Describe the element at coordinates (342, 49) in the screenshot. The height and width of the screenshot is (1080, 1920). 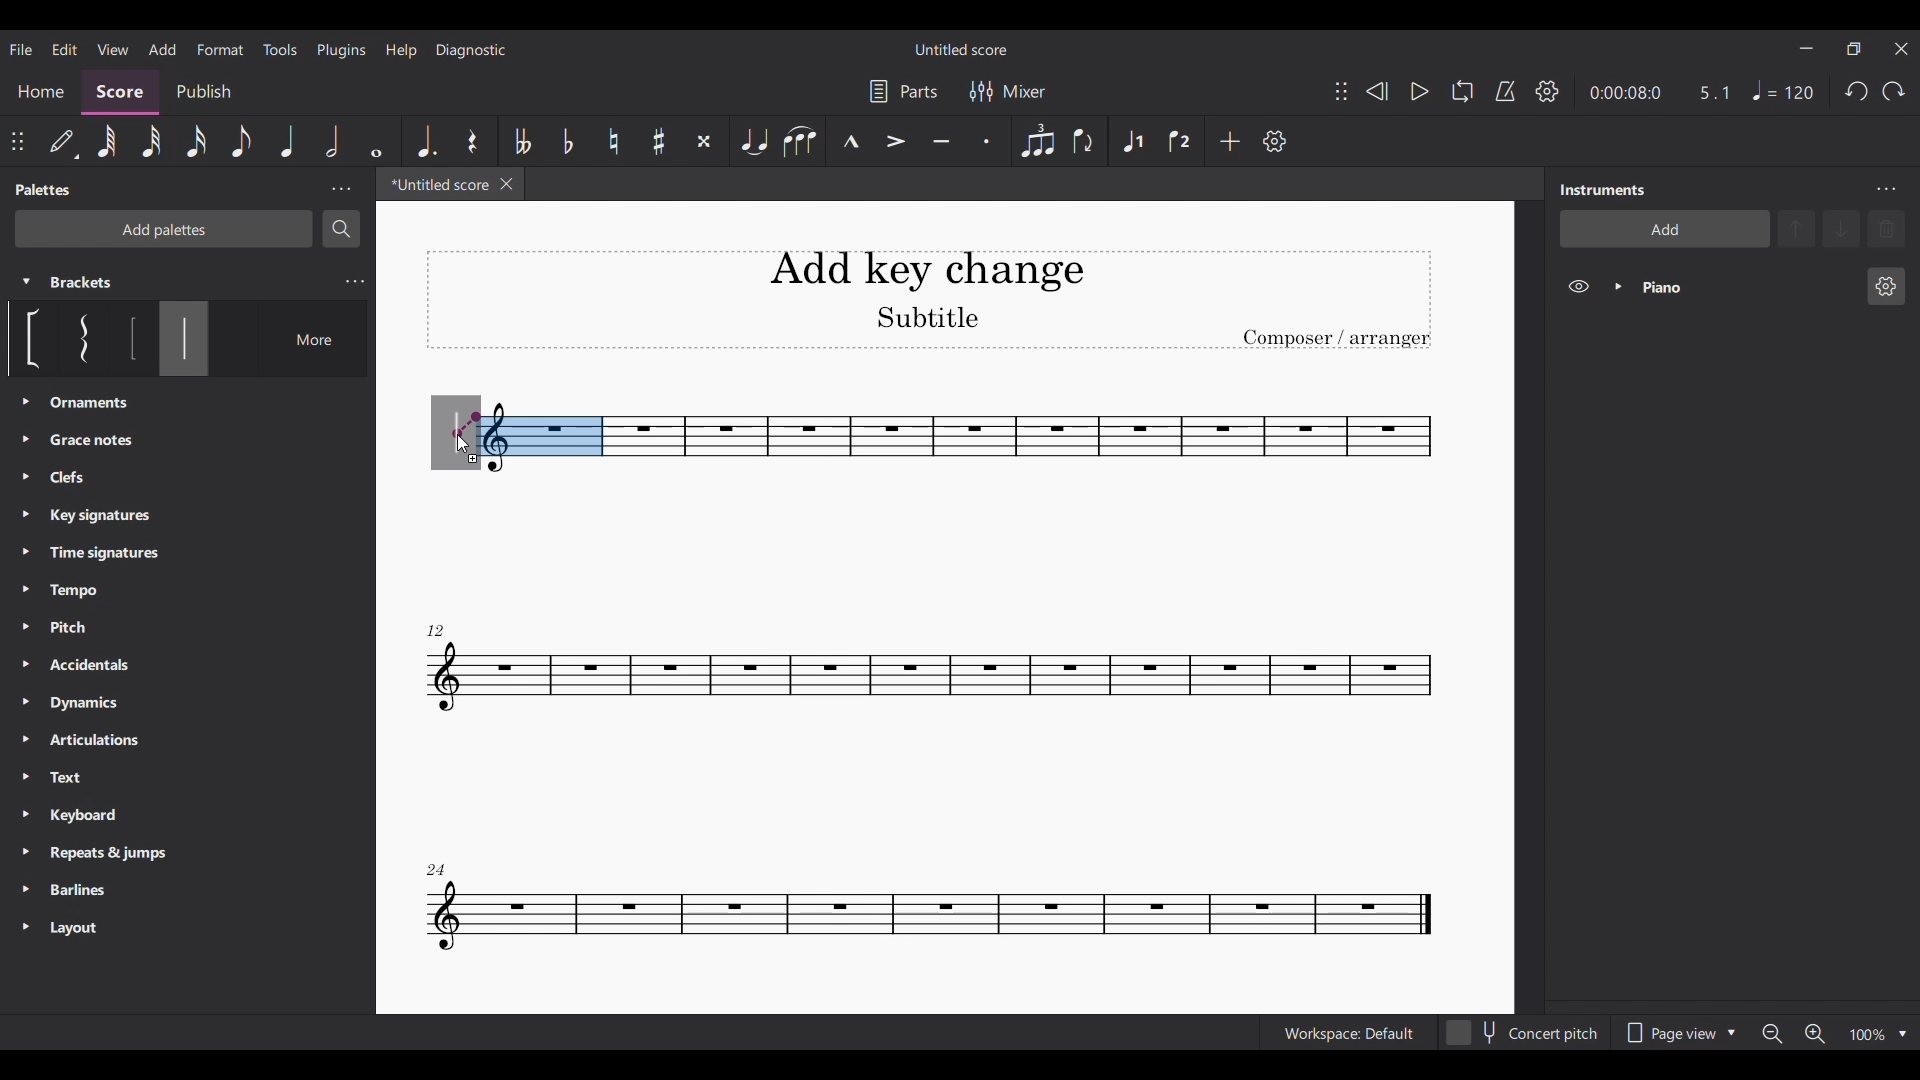
I see `Plugins menu` at that location.